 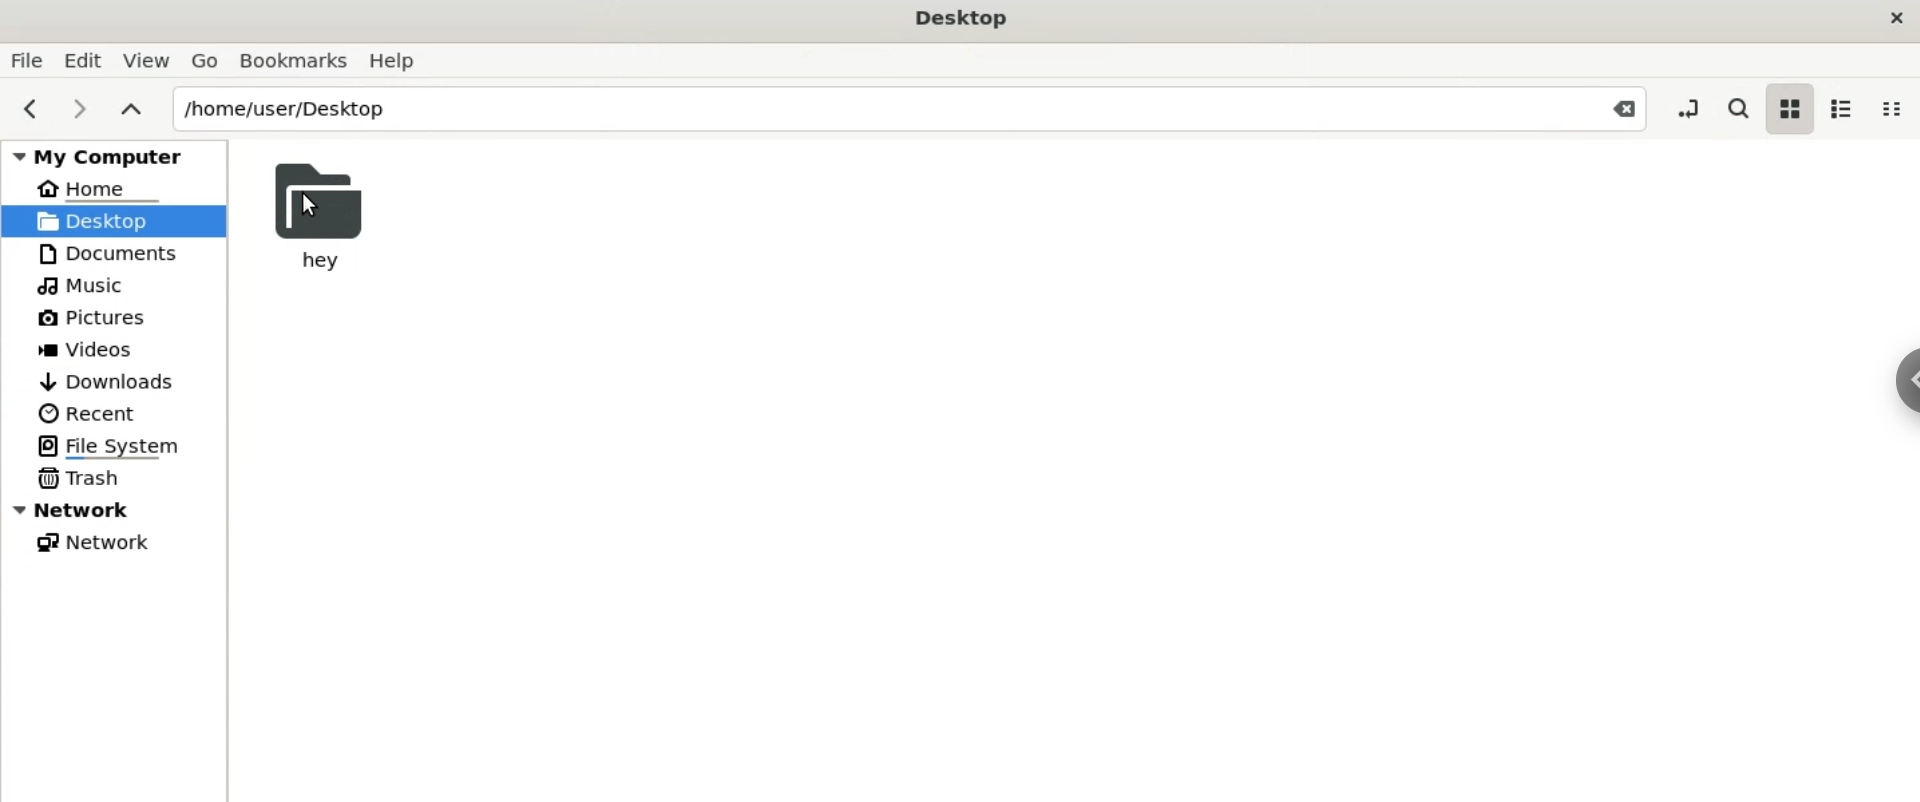 What do you see at coordinates (1693, 107) in the screenshot?
I see `toggle location entry` at bounding box center [1693, 107].